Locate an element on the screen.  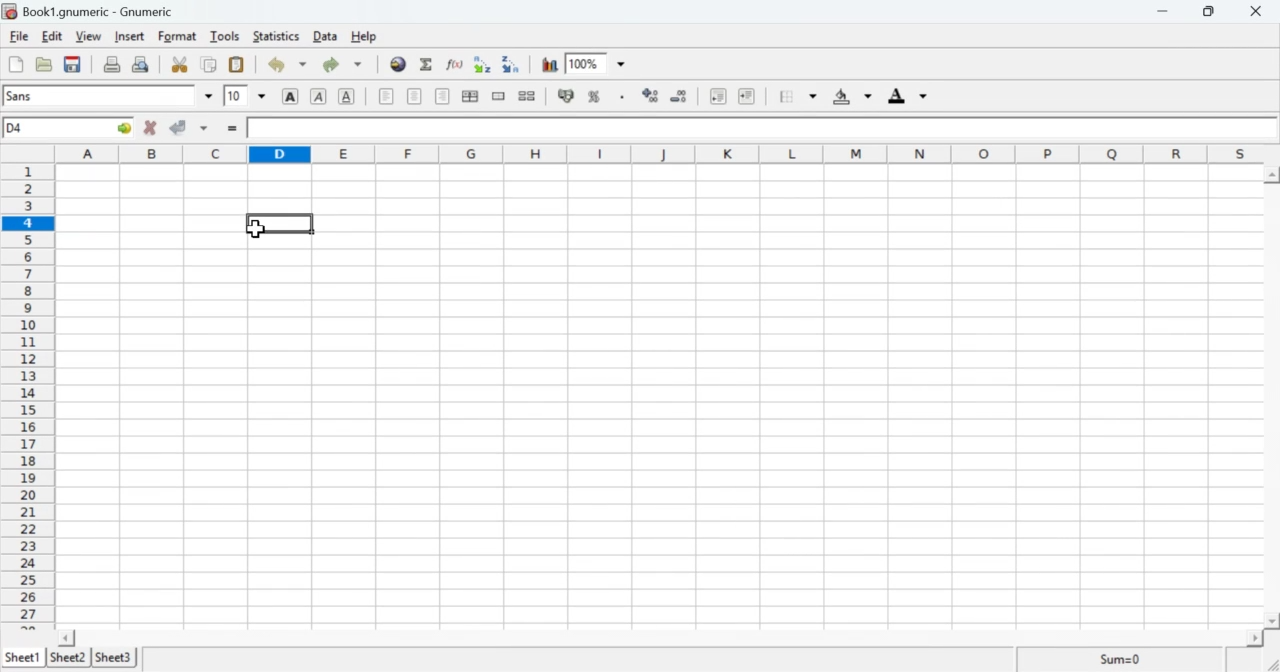
Increase number of decimals is located at coordinates (652, 96).